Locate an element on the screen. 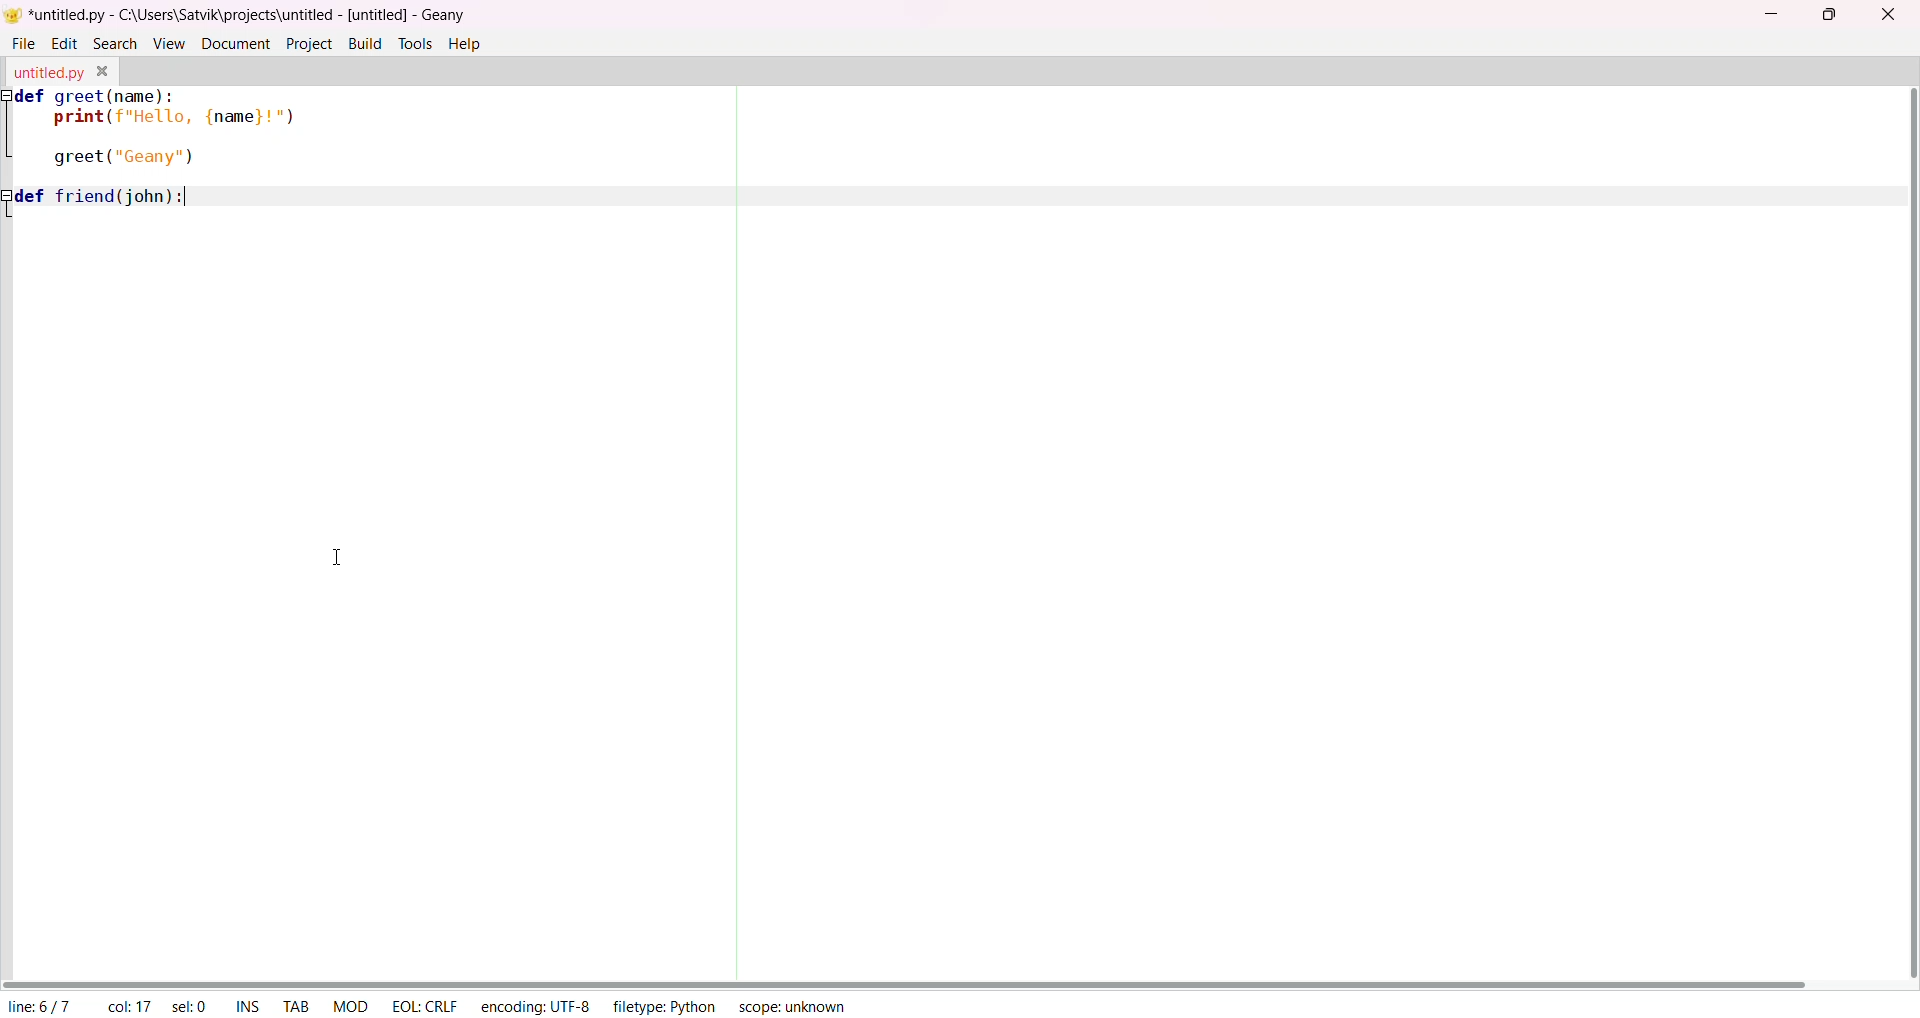 This screenshot has height=1018, width=1920. view is located at coordinates (168, 44).